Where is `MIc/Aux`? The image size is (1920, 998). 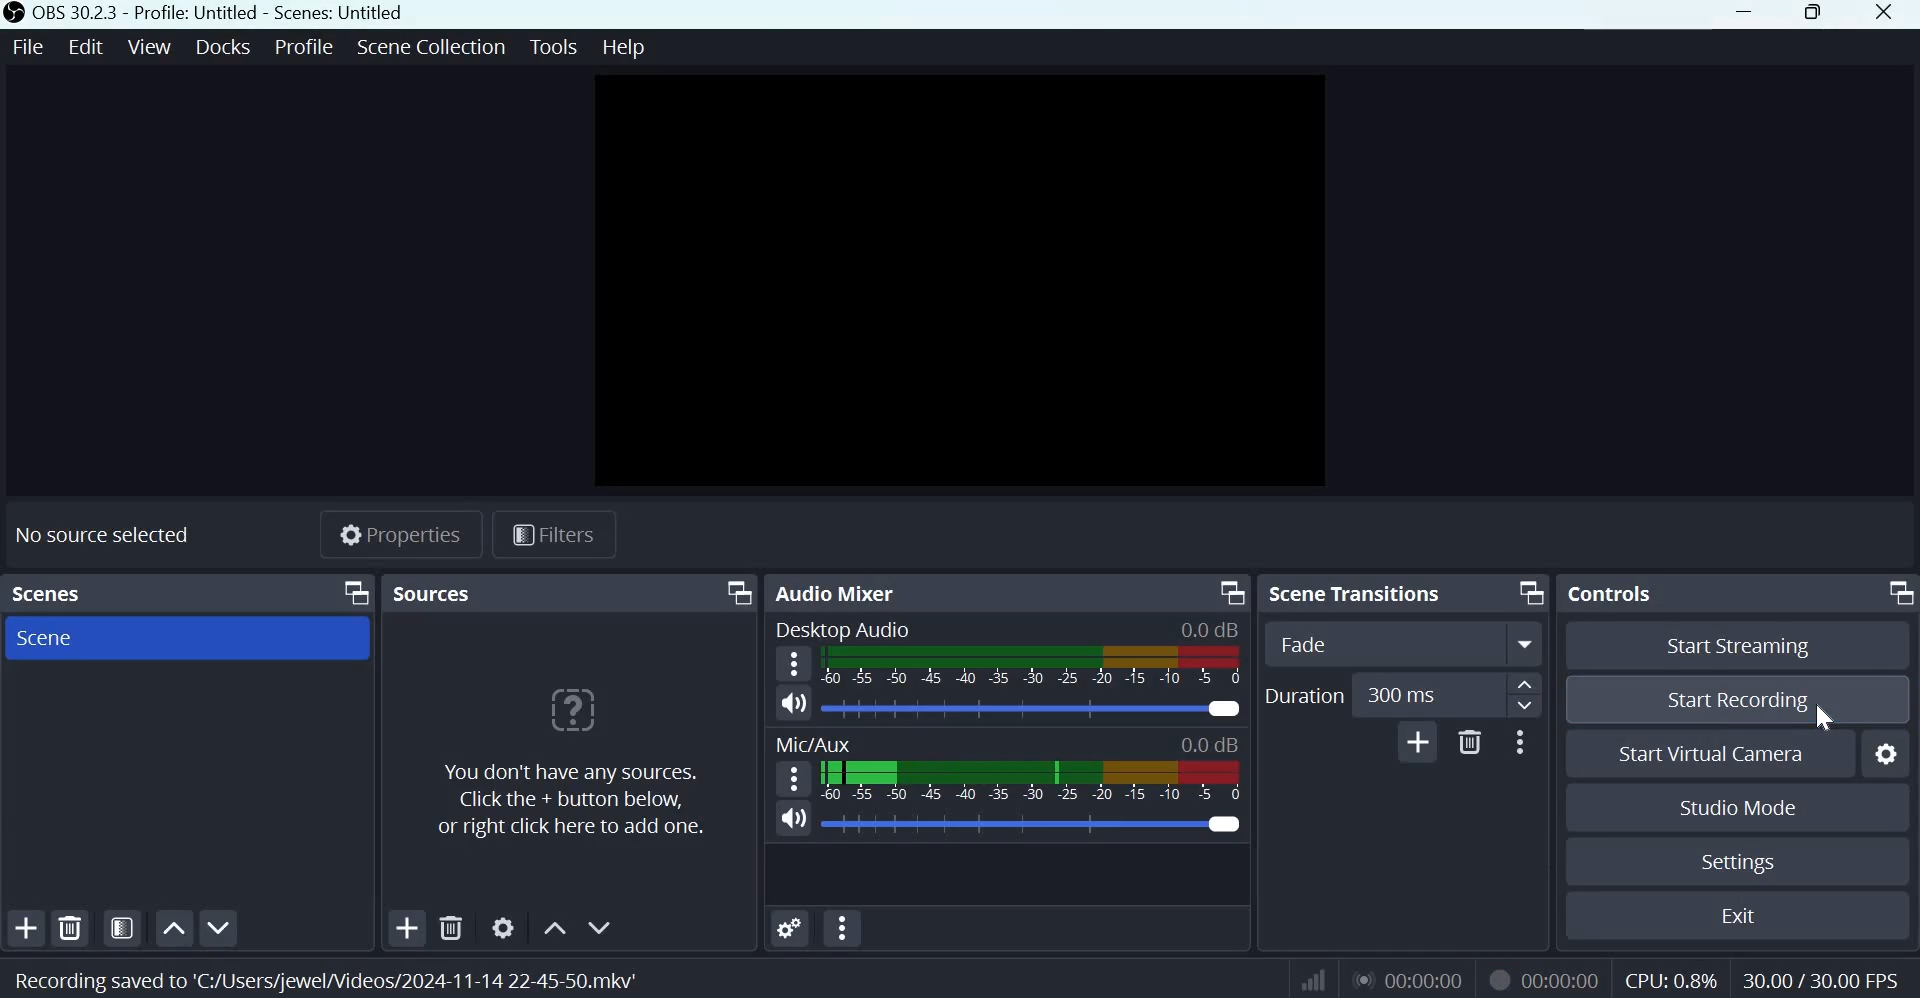
MIc/Aux is located at coordinates (815, 742).